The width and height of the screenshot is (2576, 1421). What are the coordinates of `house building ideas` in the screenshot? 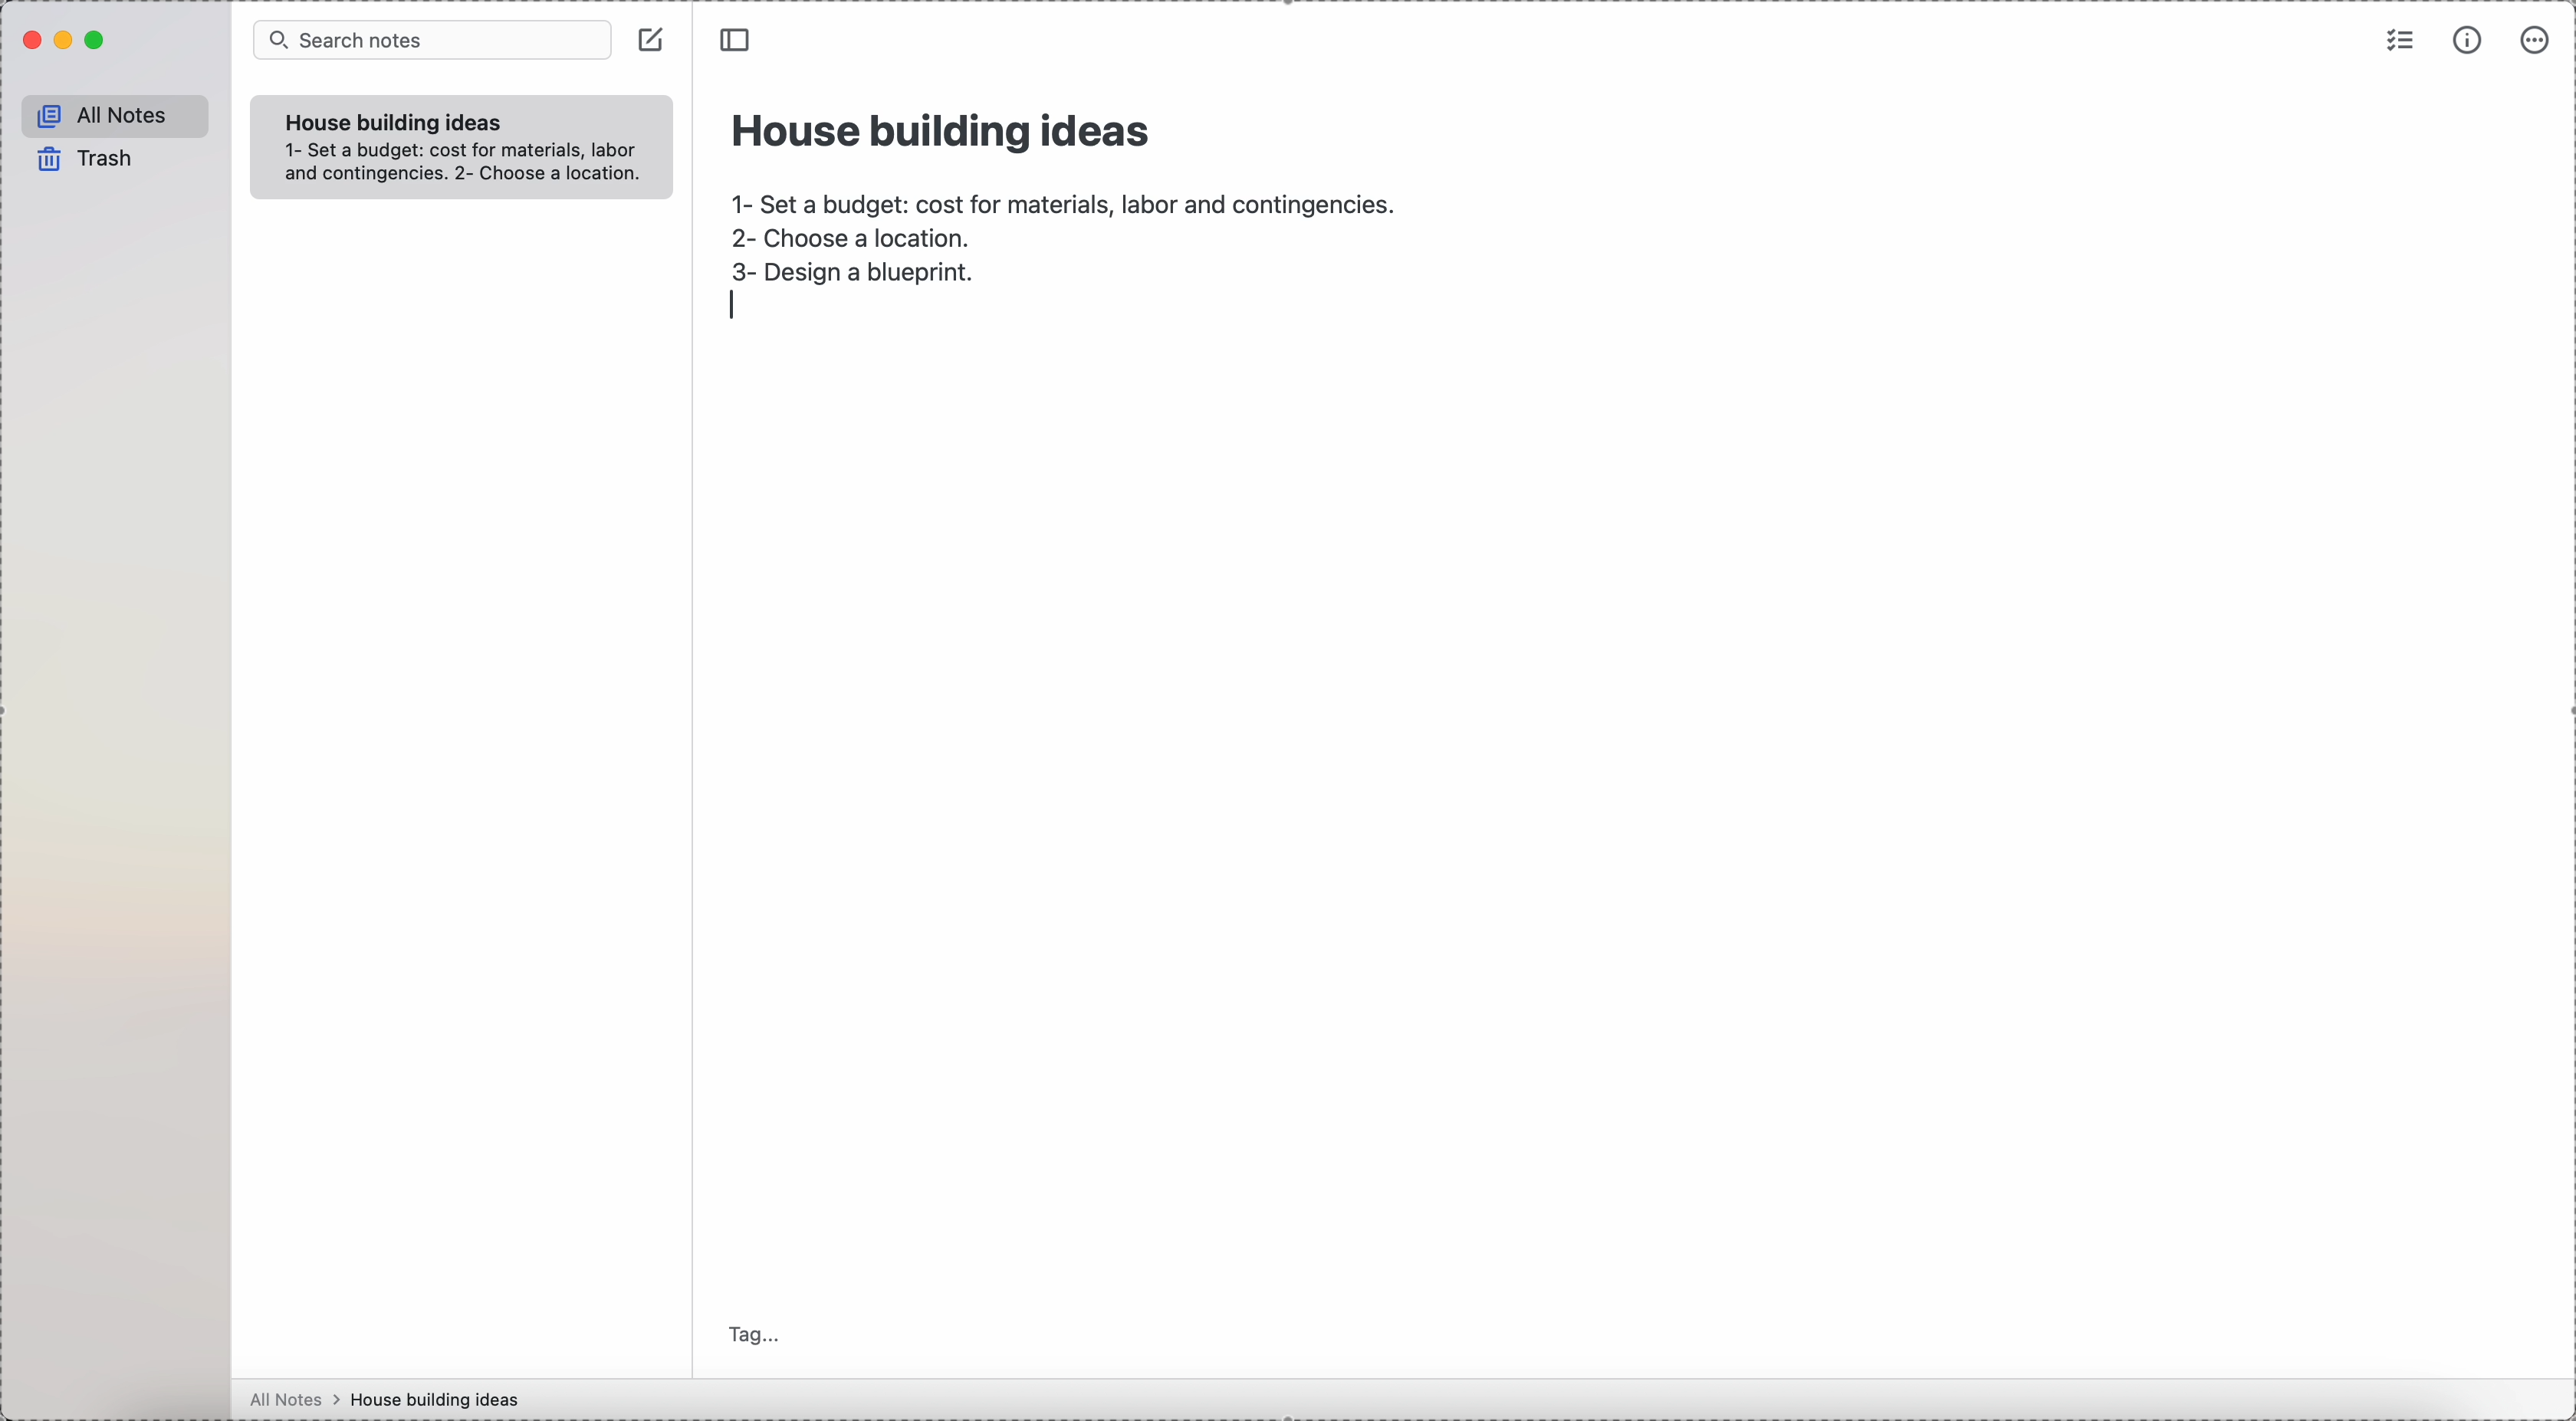 It's located at (944, 128).